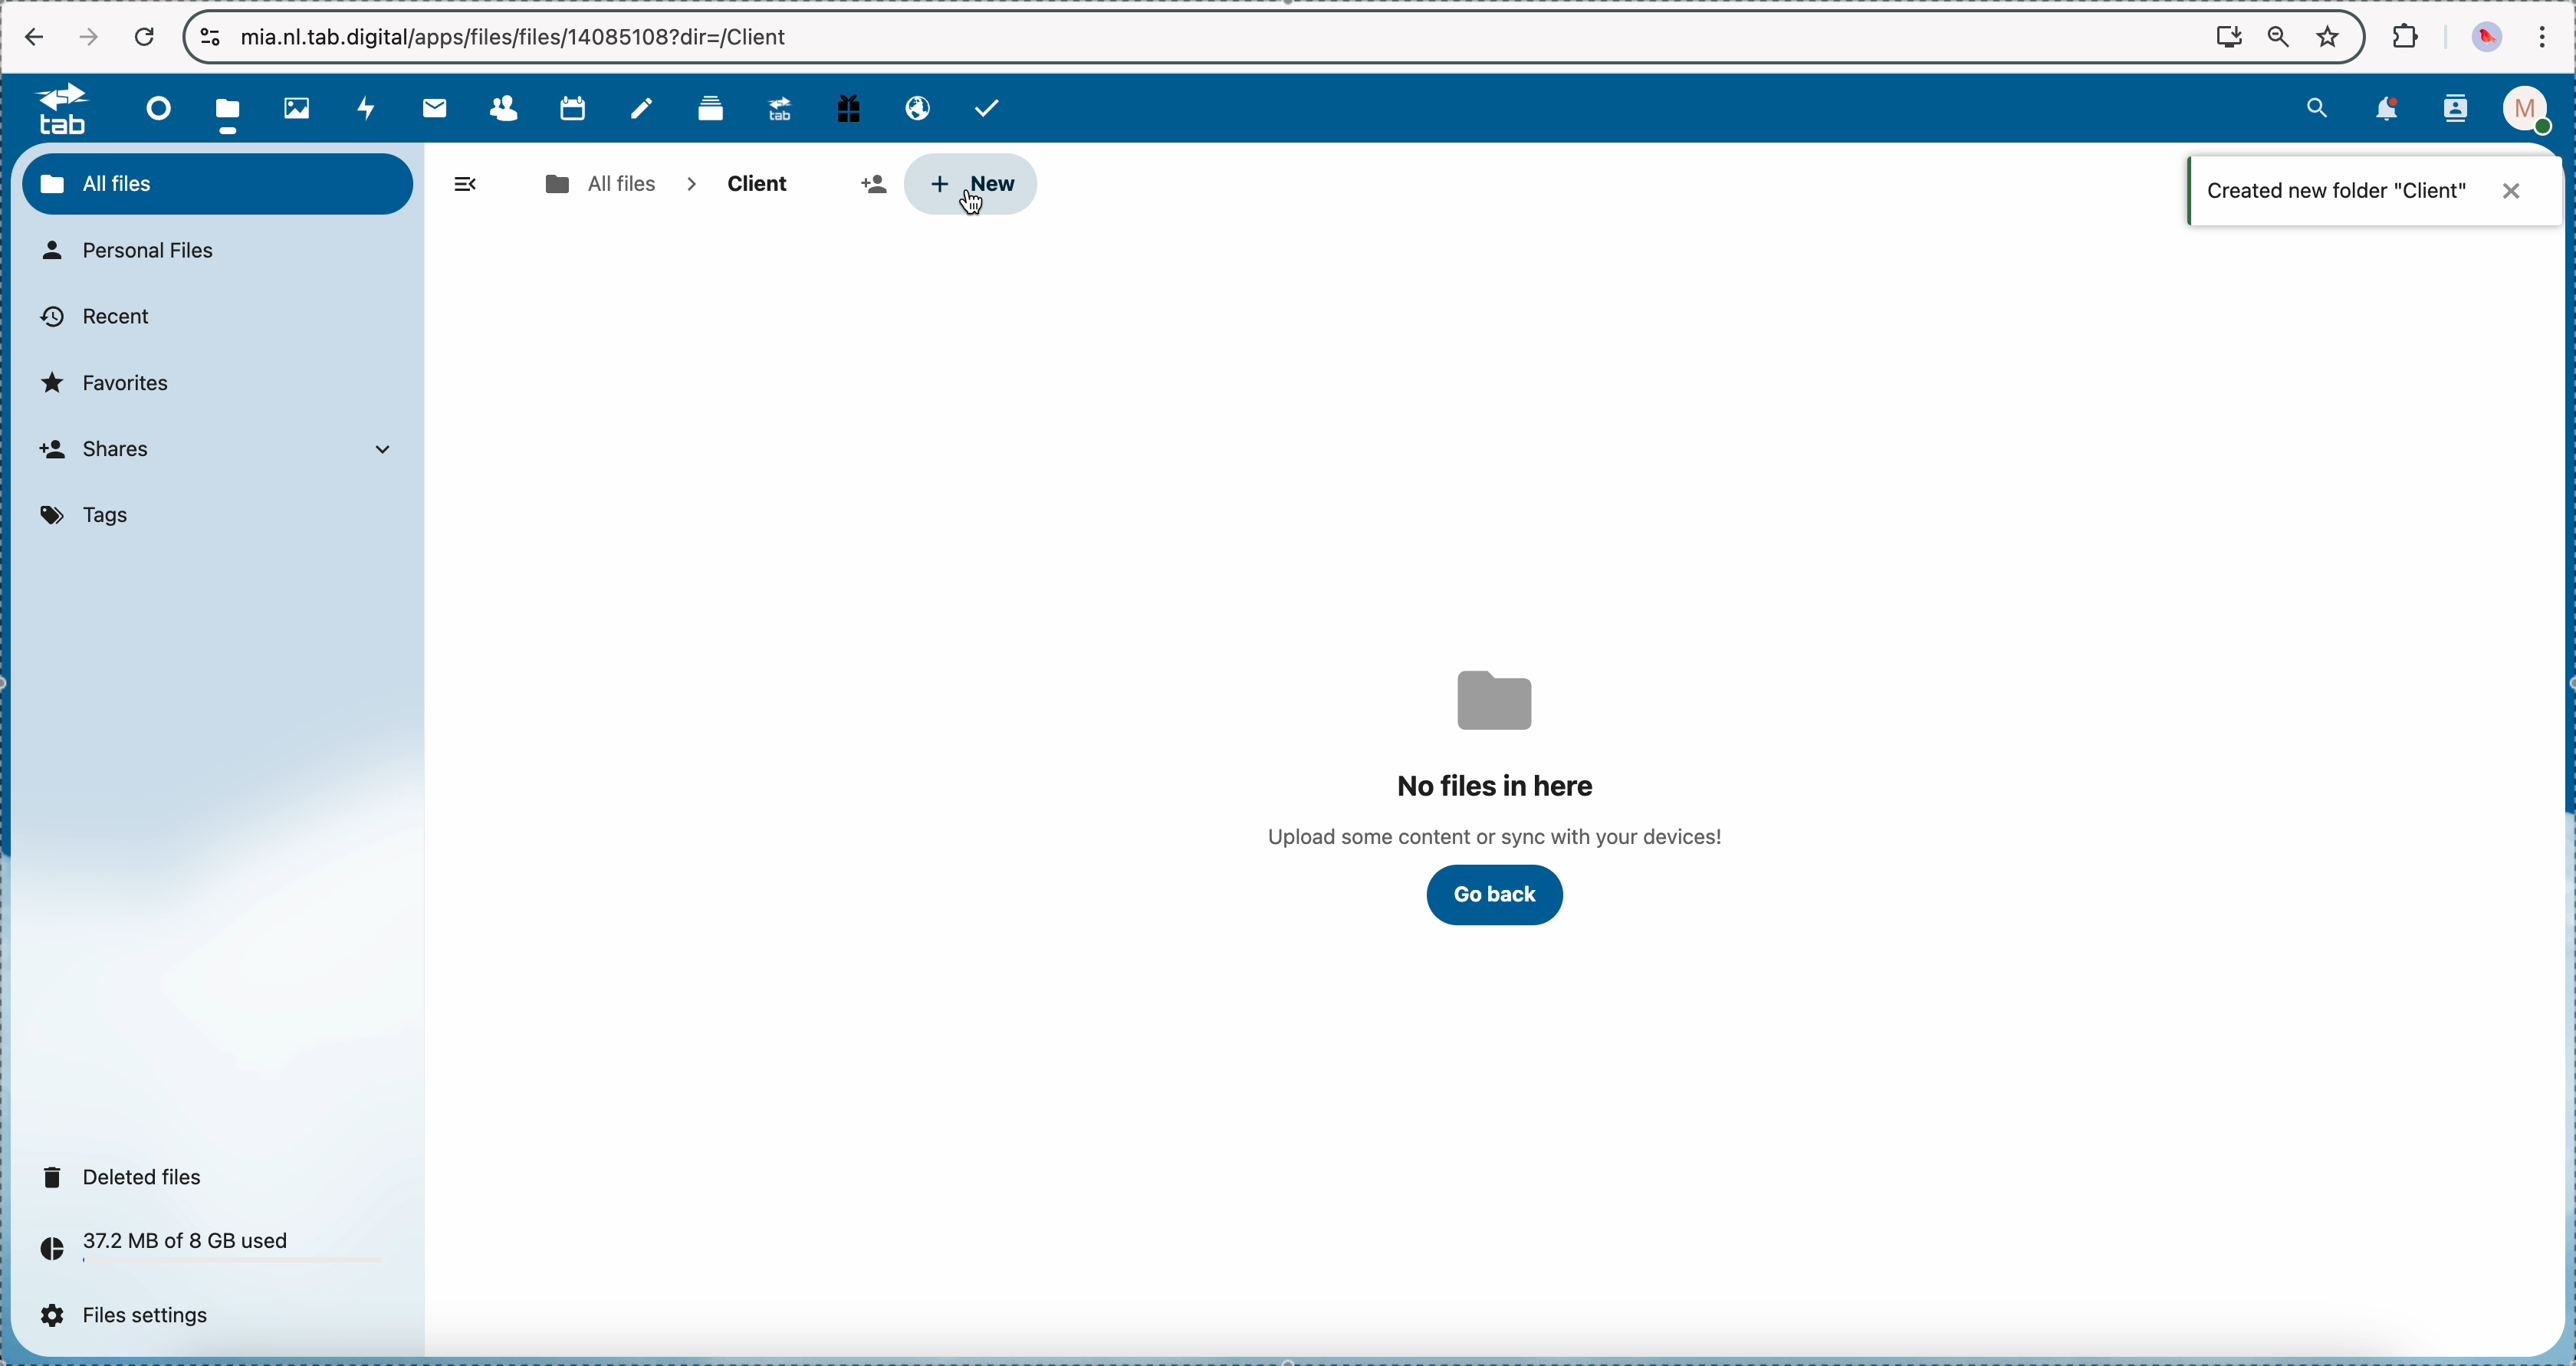  What do you see at coordinates (143, 38) in the screenshot?
I see `cancel` at bounding box center [143, 38].